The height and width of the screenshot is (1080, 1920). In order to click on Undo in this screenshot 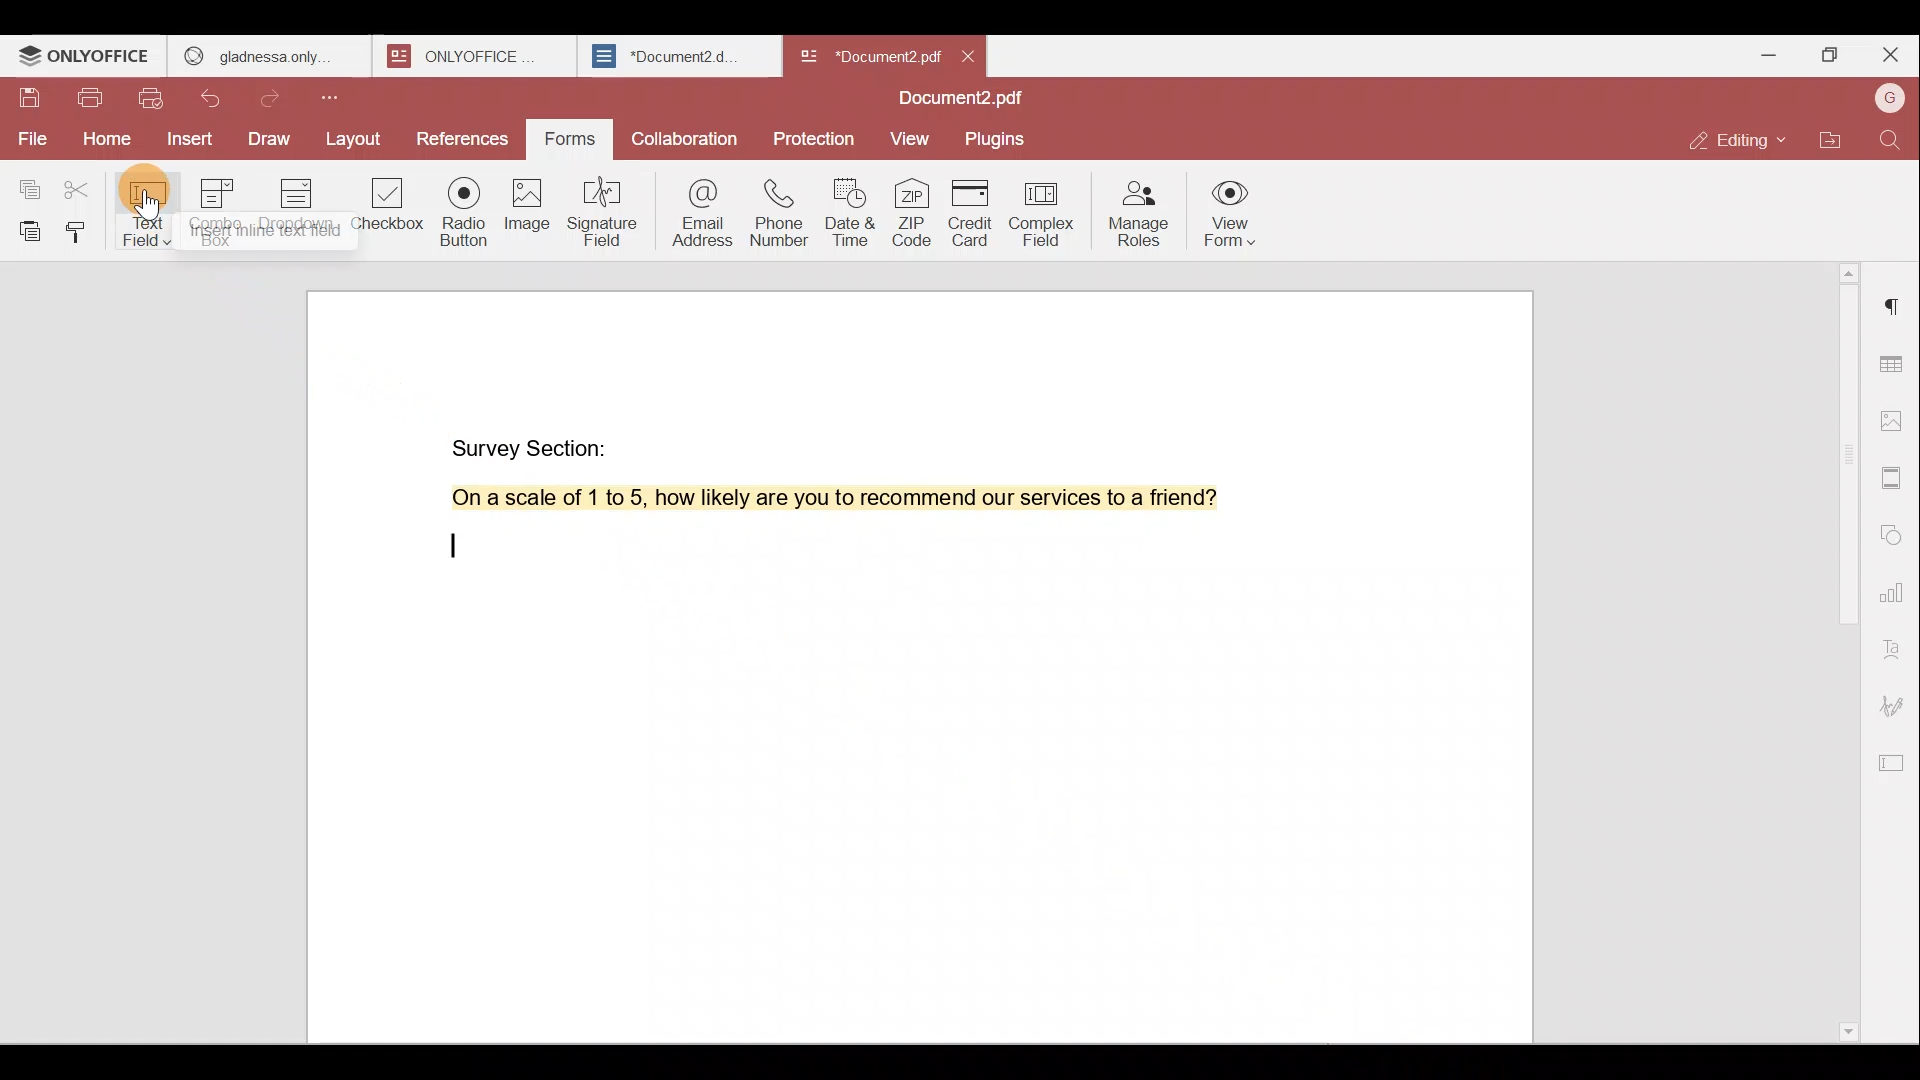, I will do `click(221, 102)`.